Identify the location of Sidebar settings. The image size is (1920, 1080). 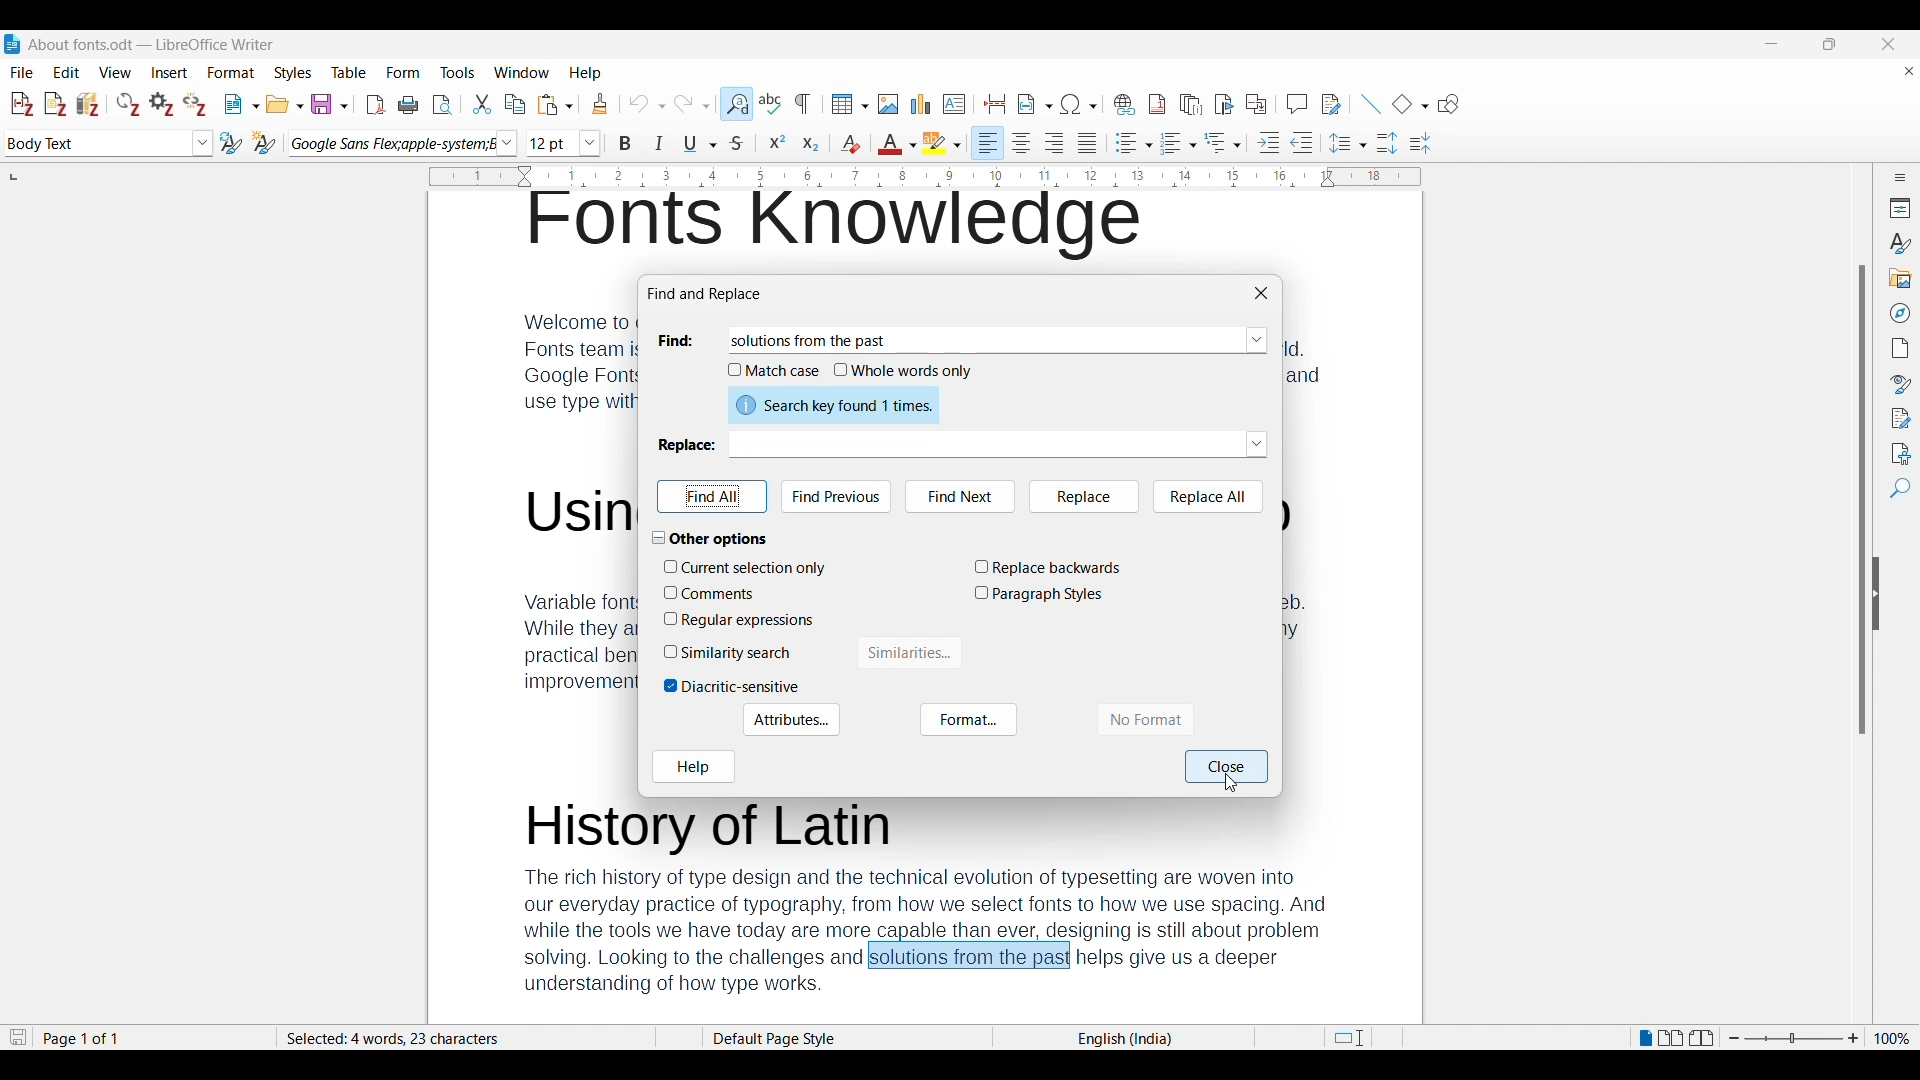
(1900, 177).